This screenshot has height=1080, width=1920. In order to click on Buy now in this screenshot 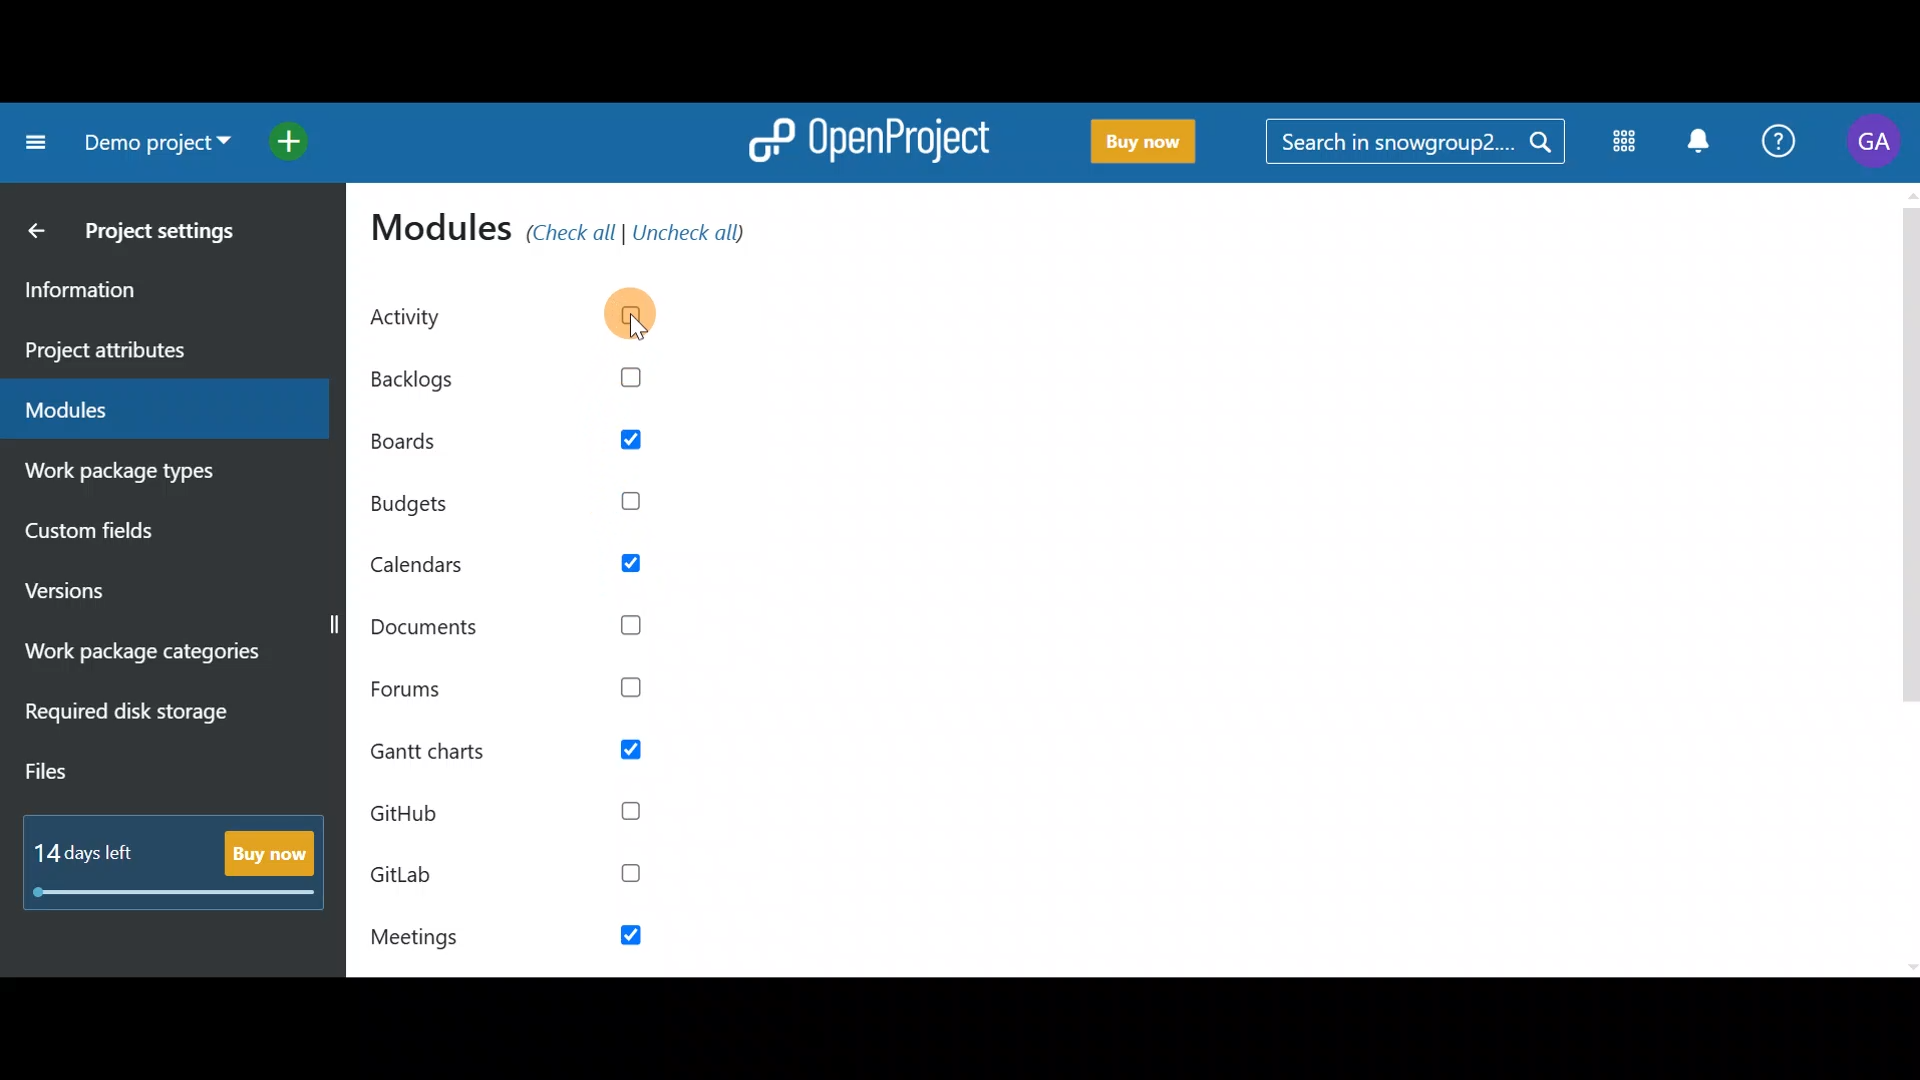, I will do `click(1147, 145)`.